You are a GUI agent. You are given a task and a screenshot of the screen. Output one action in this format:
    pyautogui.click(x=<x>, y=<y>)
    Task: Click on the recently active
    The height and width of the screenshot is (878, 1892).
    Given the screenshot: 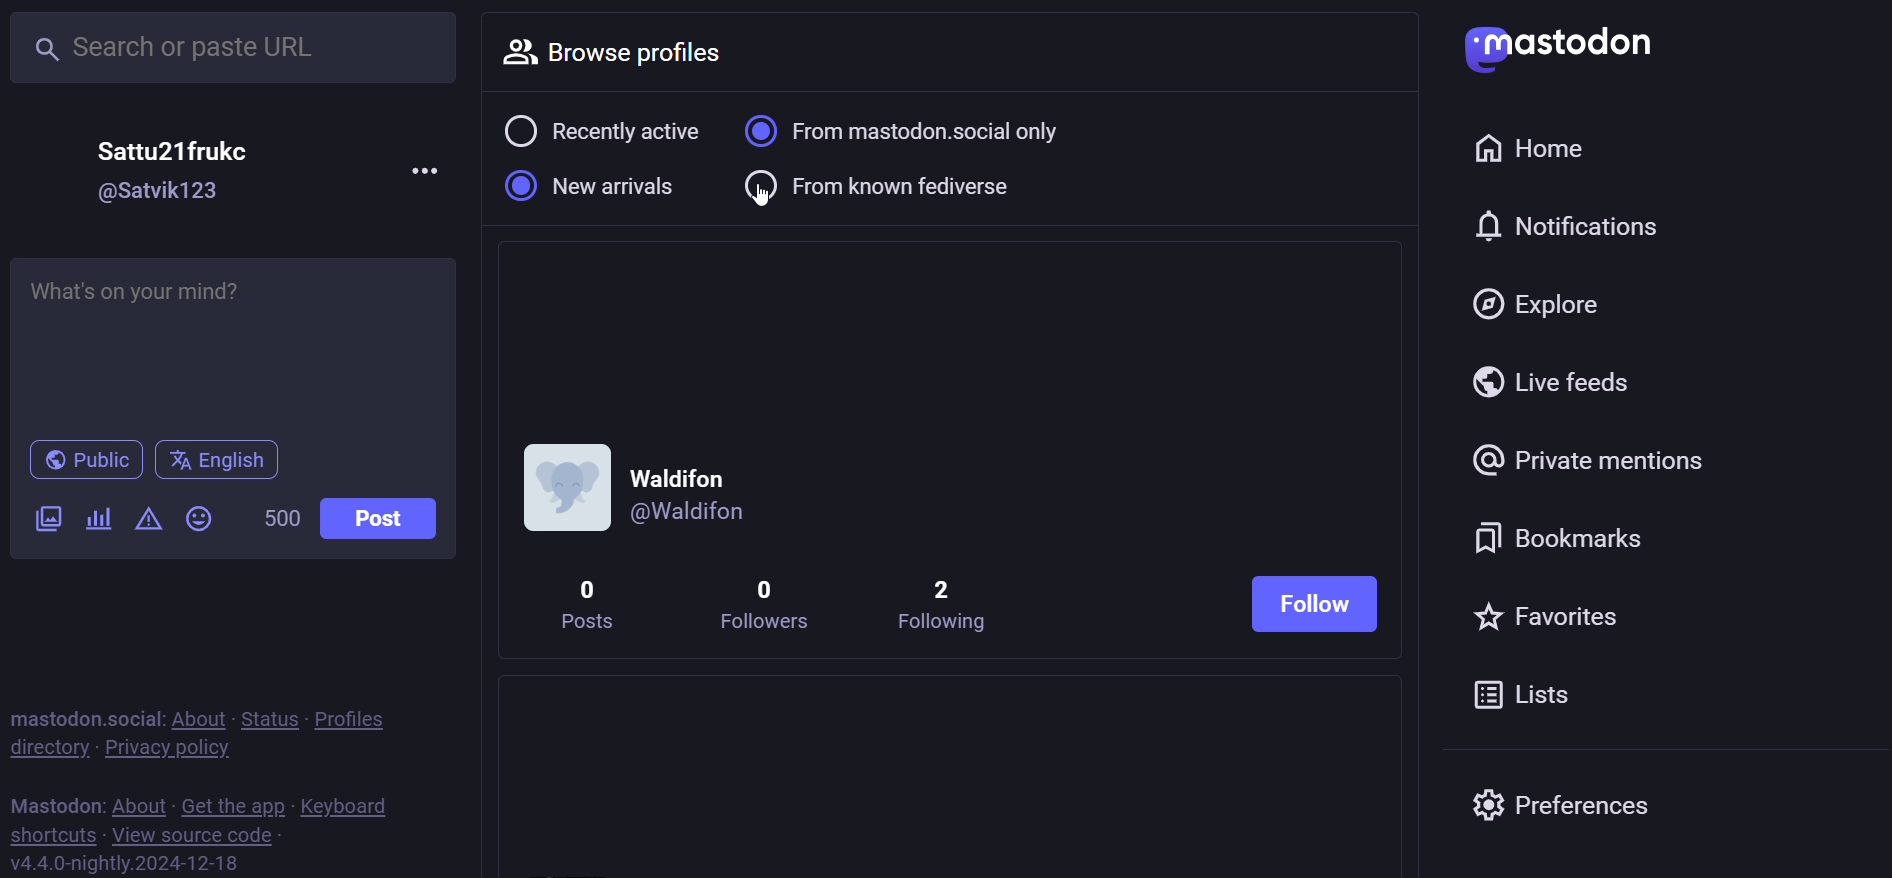 What is the action you would take?
    pyautogui.click(x=601, y=131)
    